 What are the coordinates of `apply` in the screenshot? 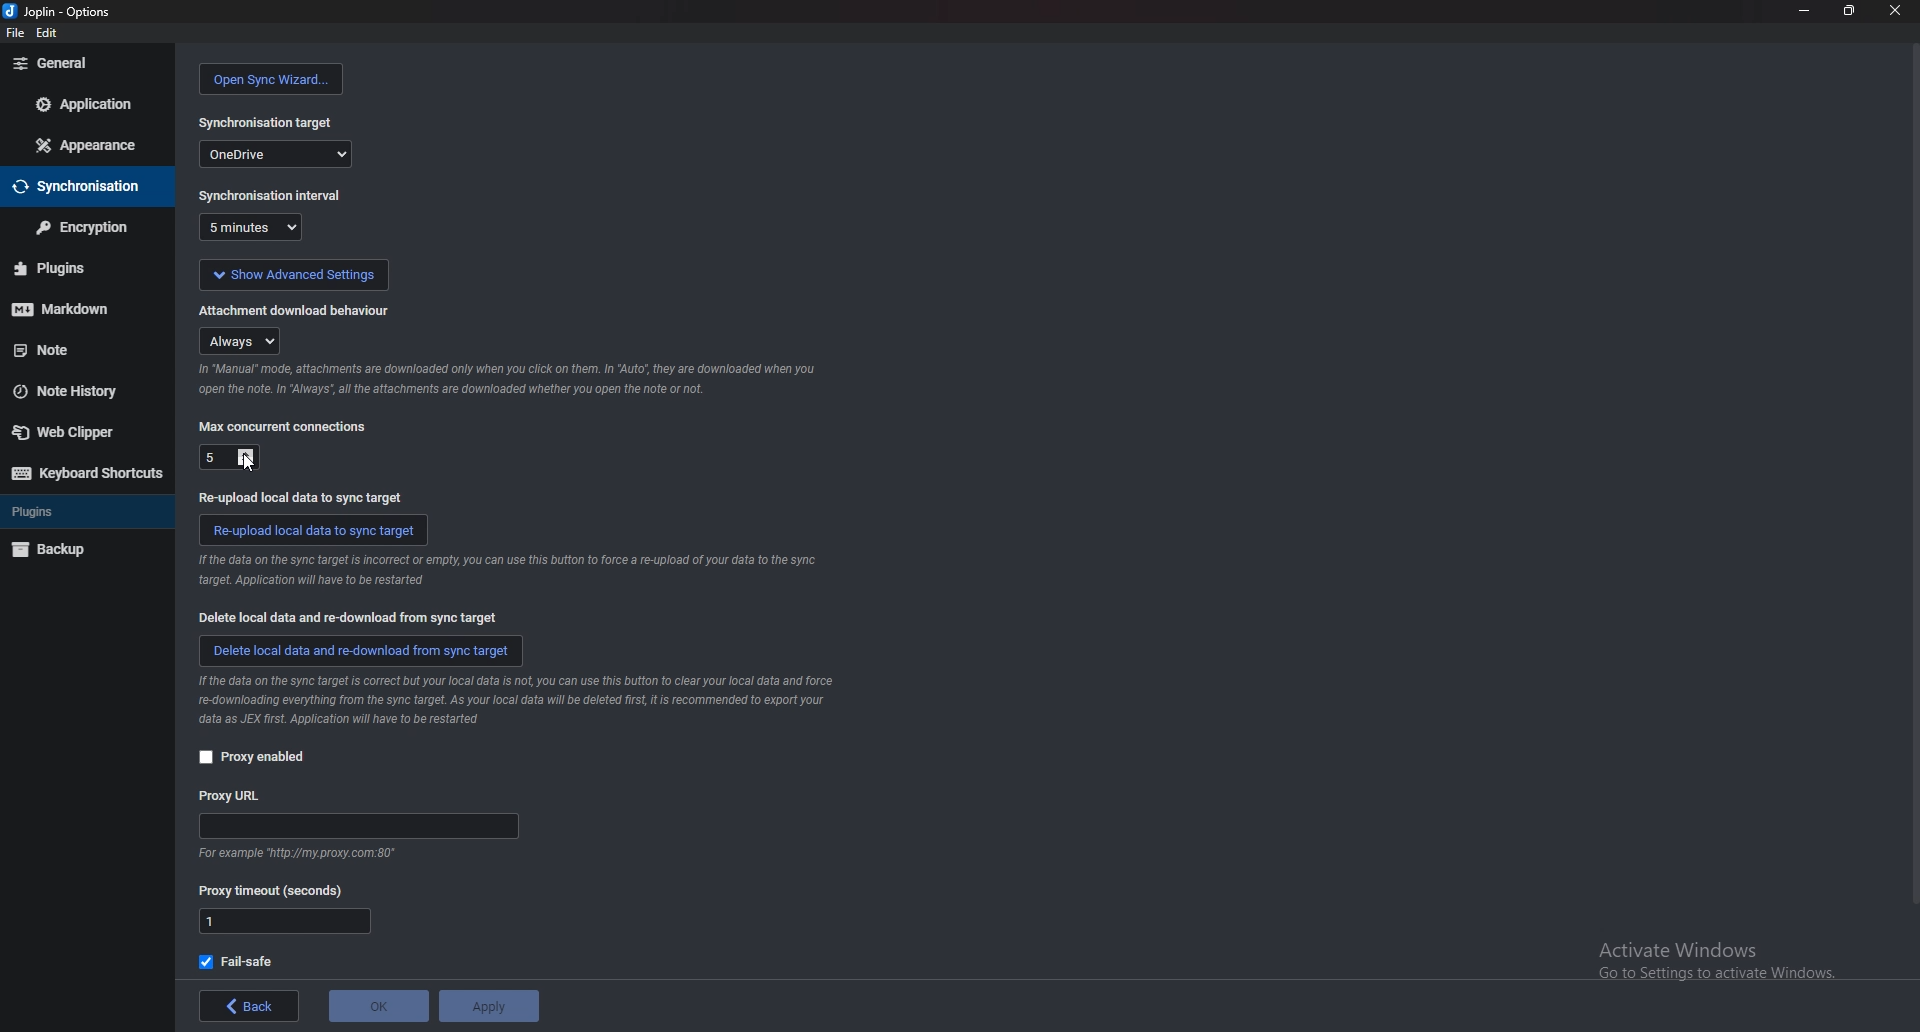 It's located at (489, 1006).